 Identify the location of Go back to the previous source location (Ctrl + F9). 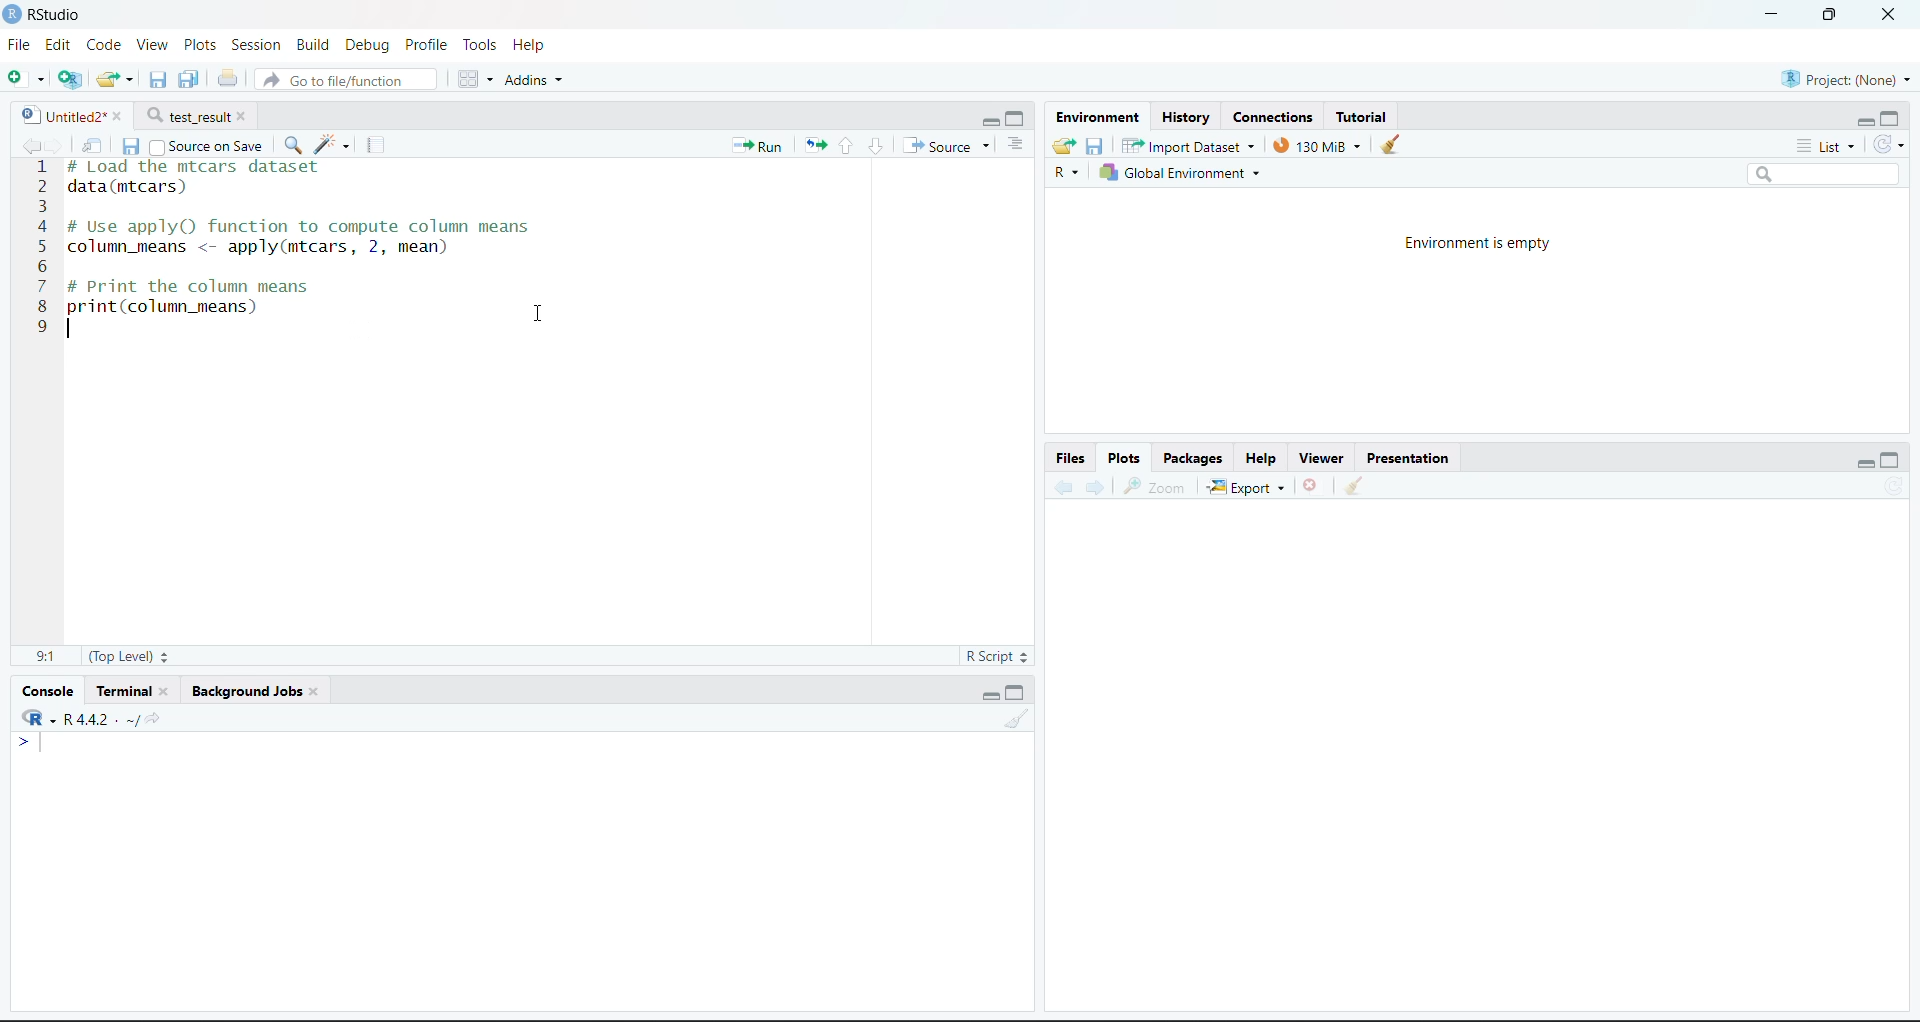
(25, 144).